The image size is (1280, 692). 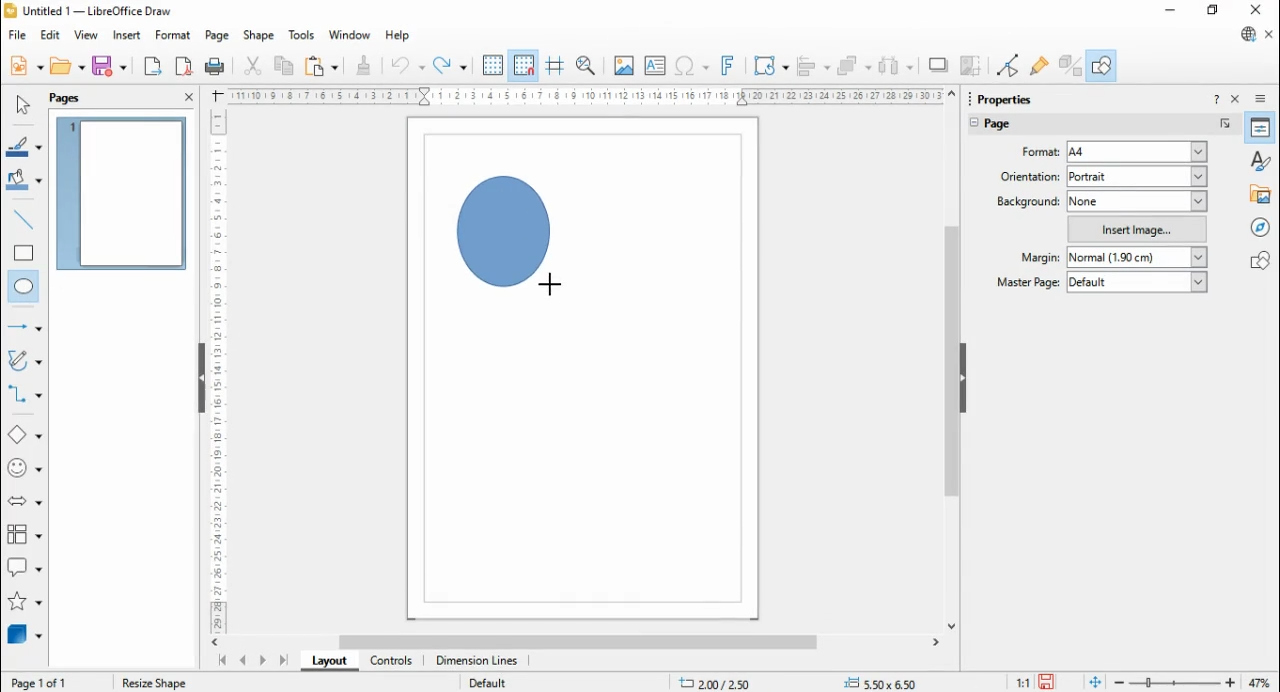 What do you see at coordinates (283, 660) in the screenshot?
I see `last page` at bounding box center [283, 660].